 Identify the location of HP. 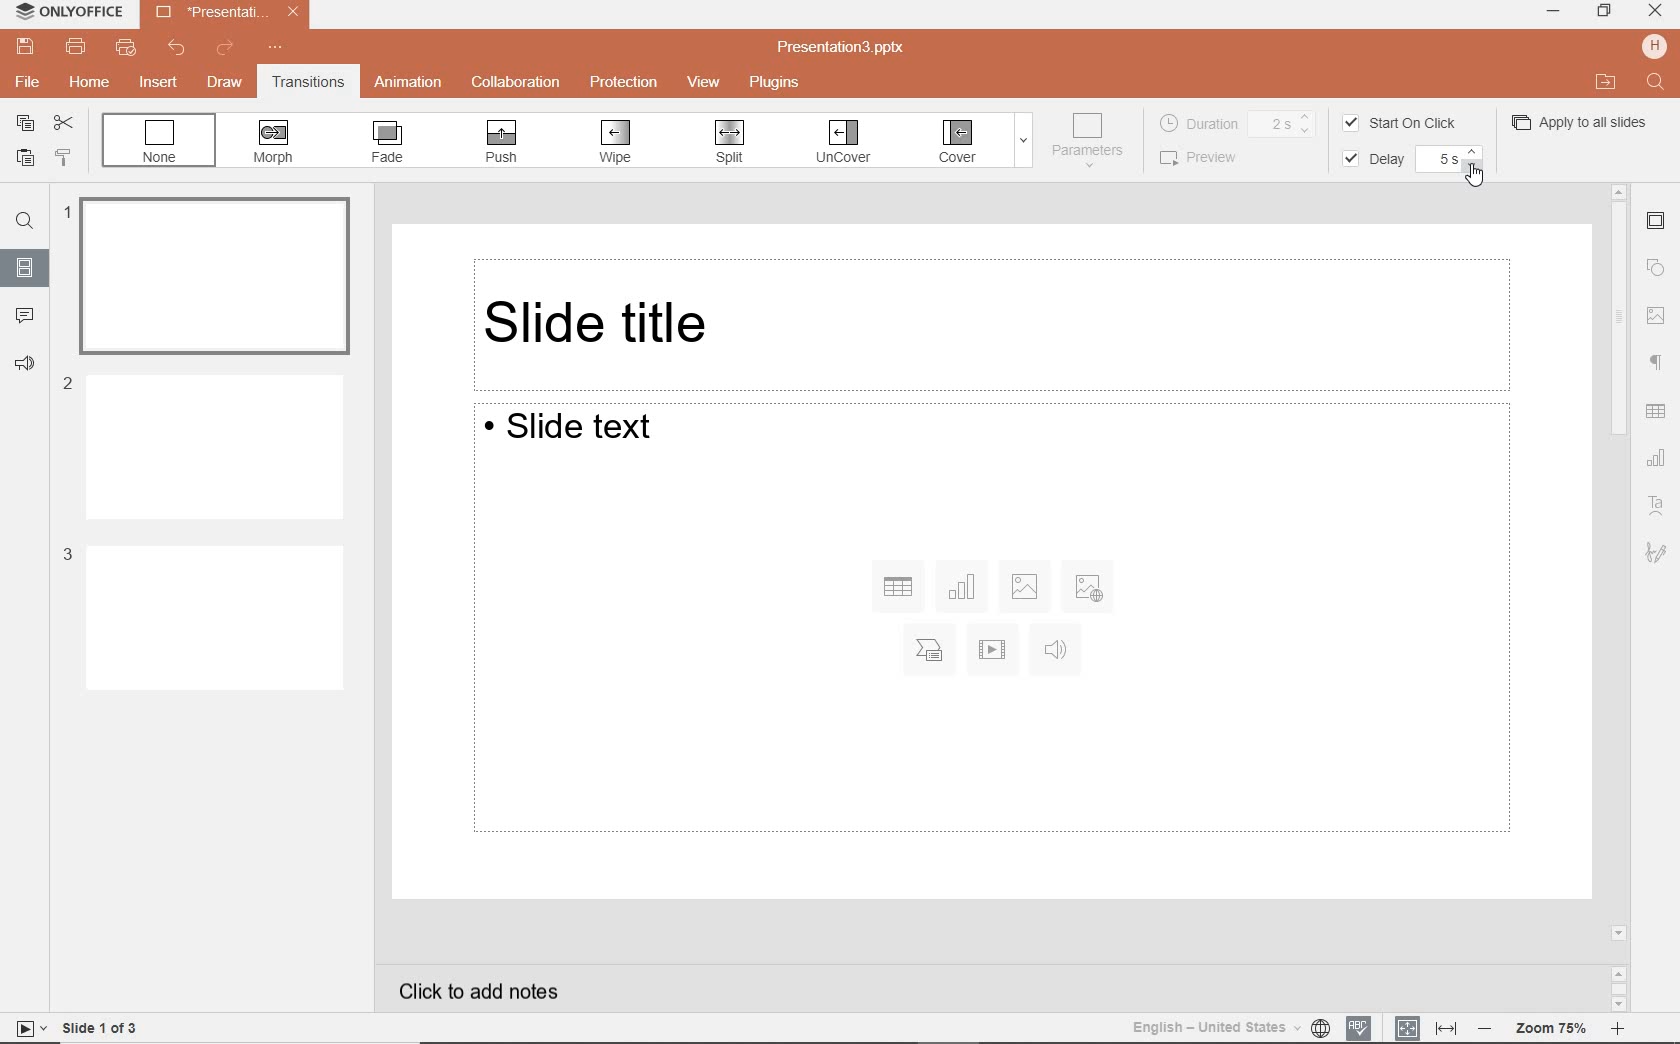
(1652, 47).